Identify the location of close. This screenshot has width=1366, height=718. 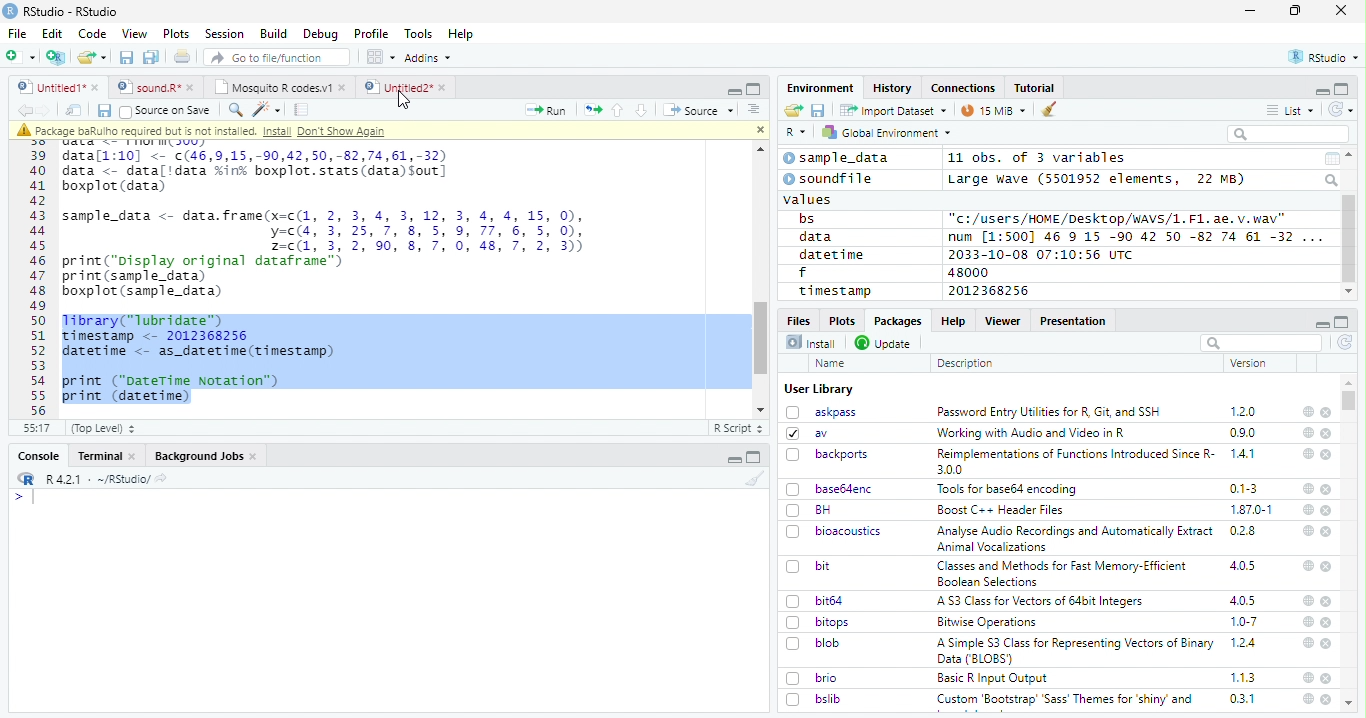
(1327, 455).